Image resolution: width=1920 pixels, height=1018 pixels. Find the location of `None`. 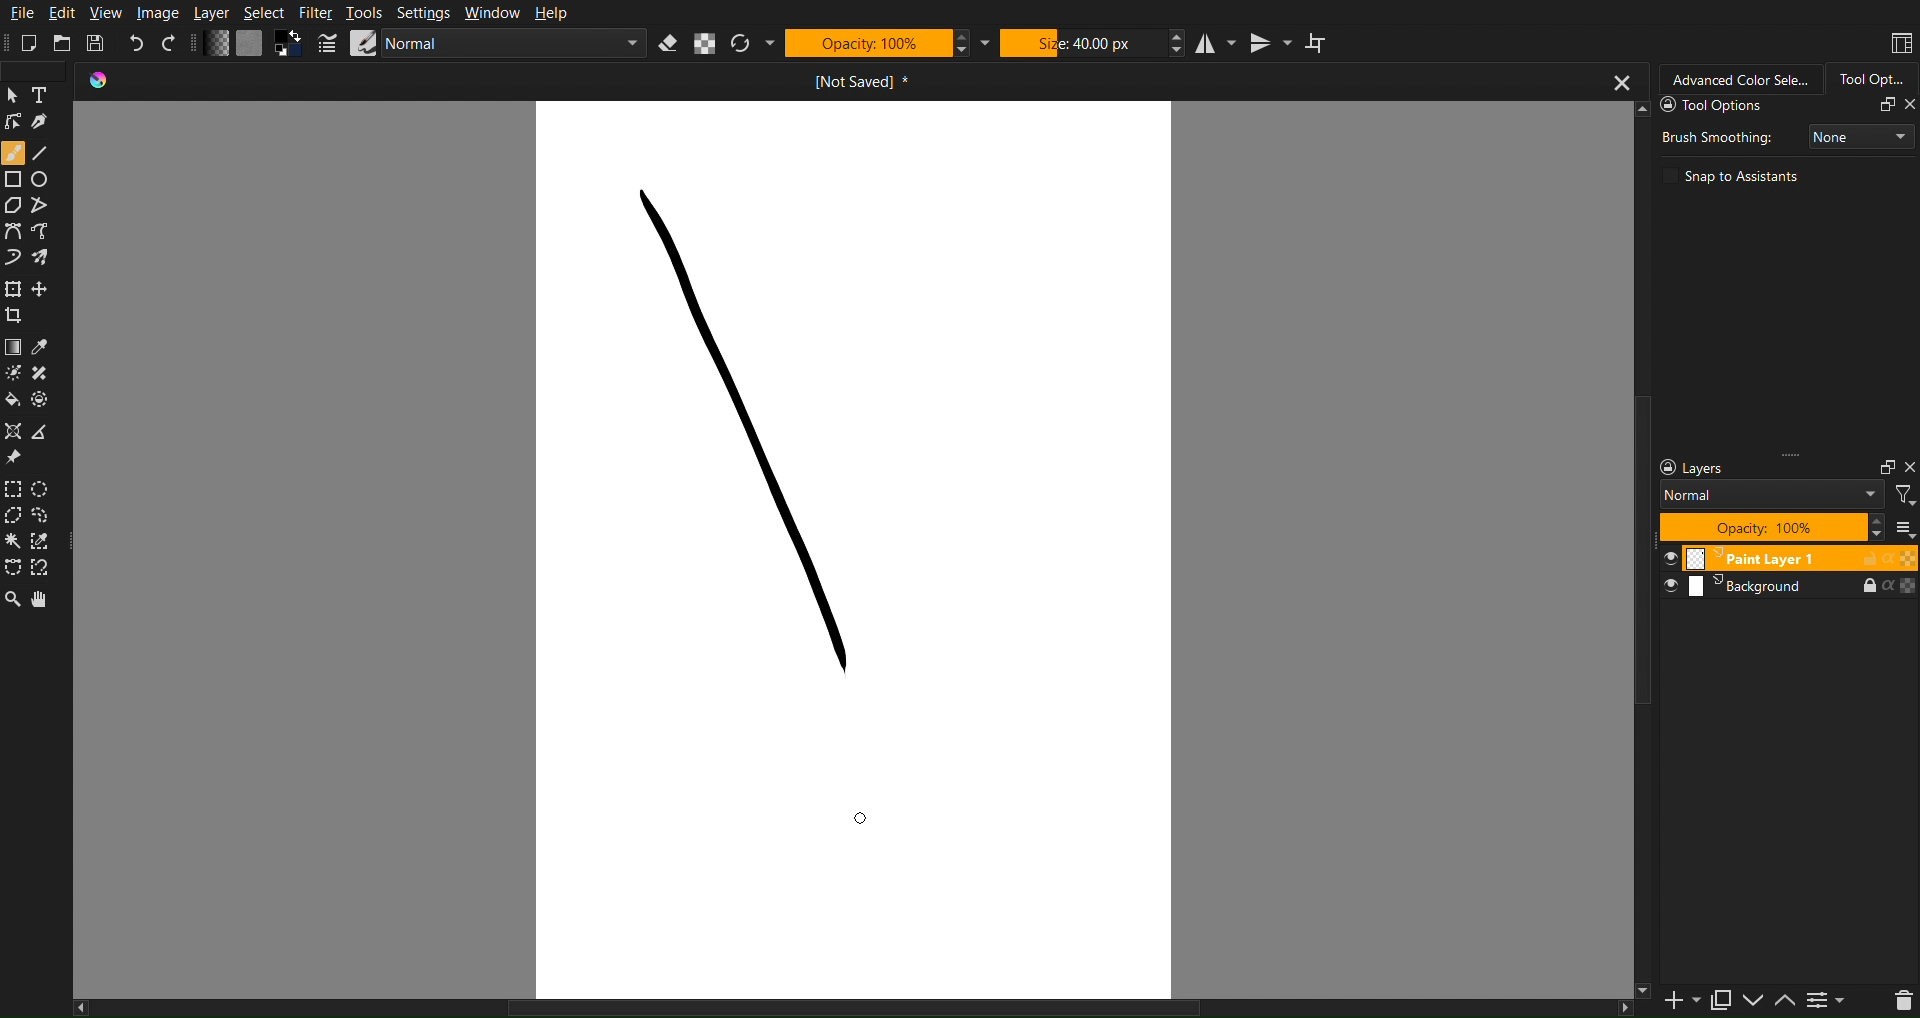

None is located at coordinates (1859, 135).